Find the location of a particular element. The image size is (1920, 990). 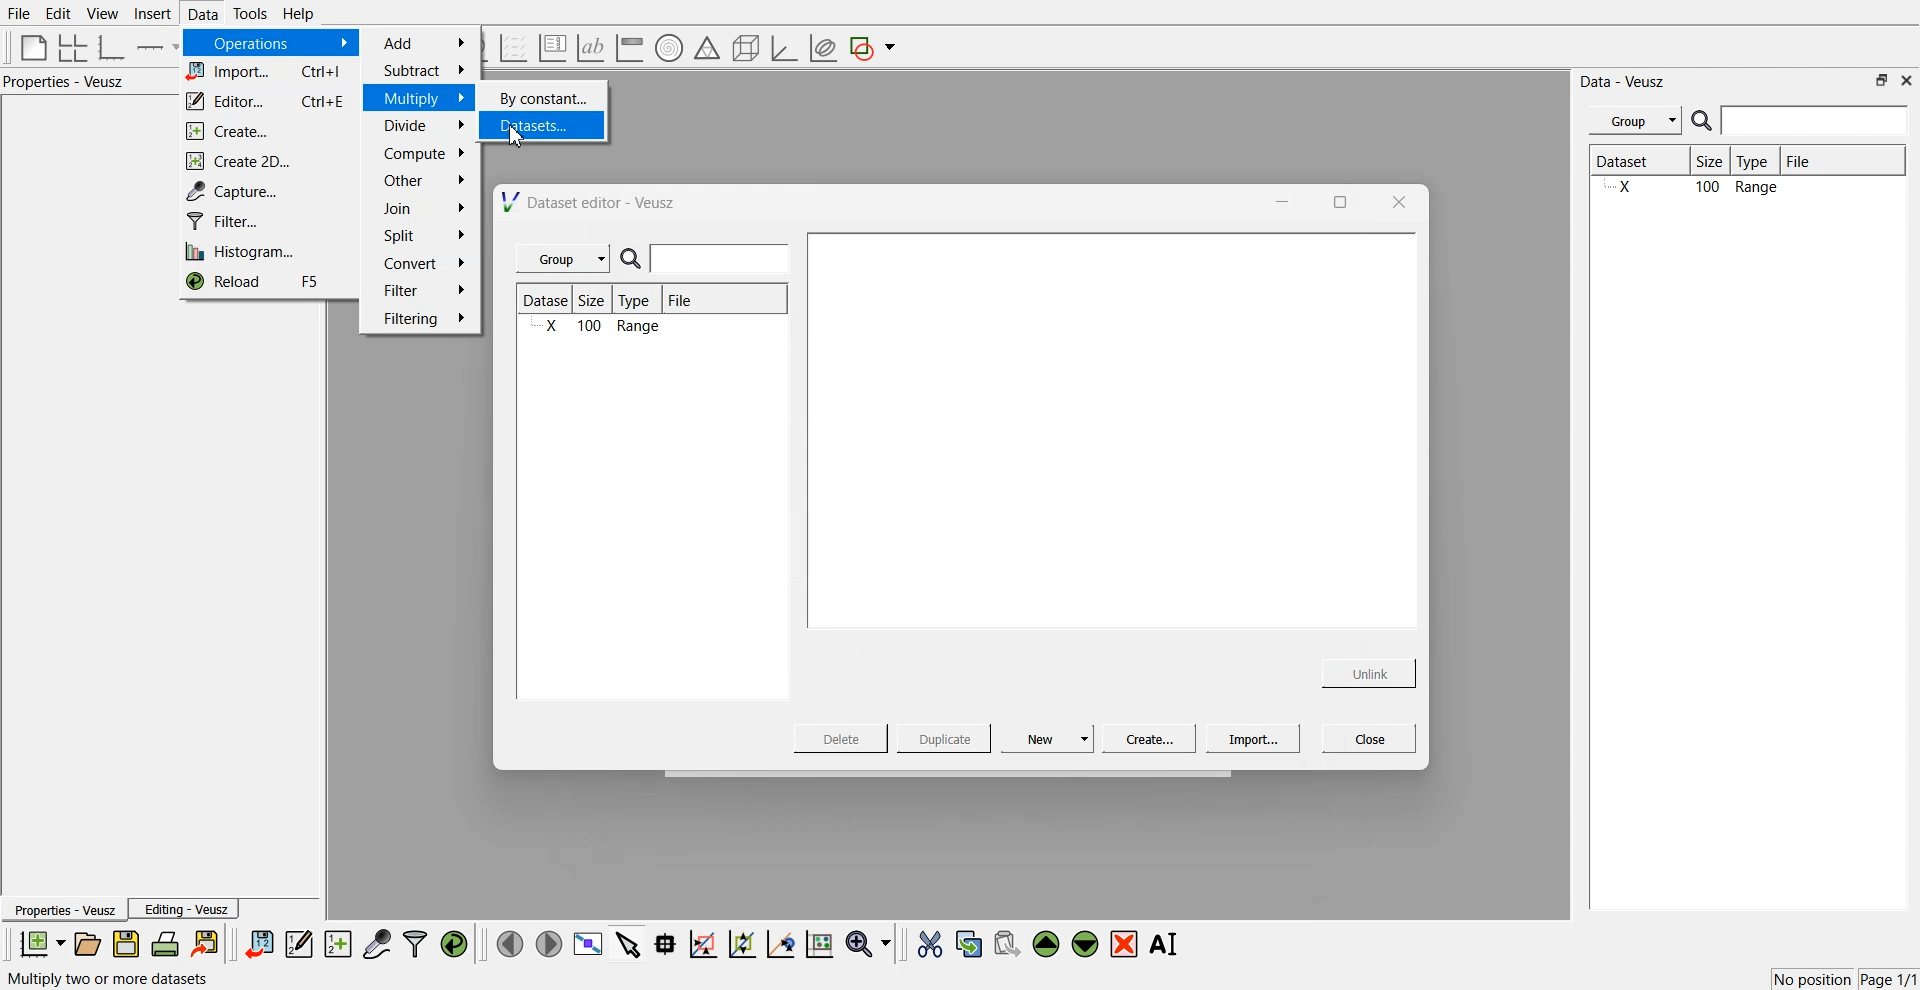

Operations is located at coordinates (268, 43).